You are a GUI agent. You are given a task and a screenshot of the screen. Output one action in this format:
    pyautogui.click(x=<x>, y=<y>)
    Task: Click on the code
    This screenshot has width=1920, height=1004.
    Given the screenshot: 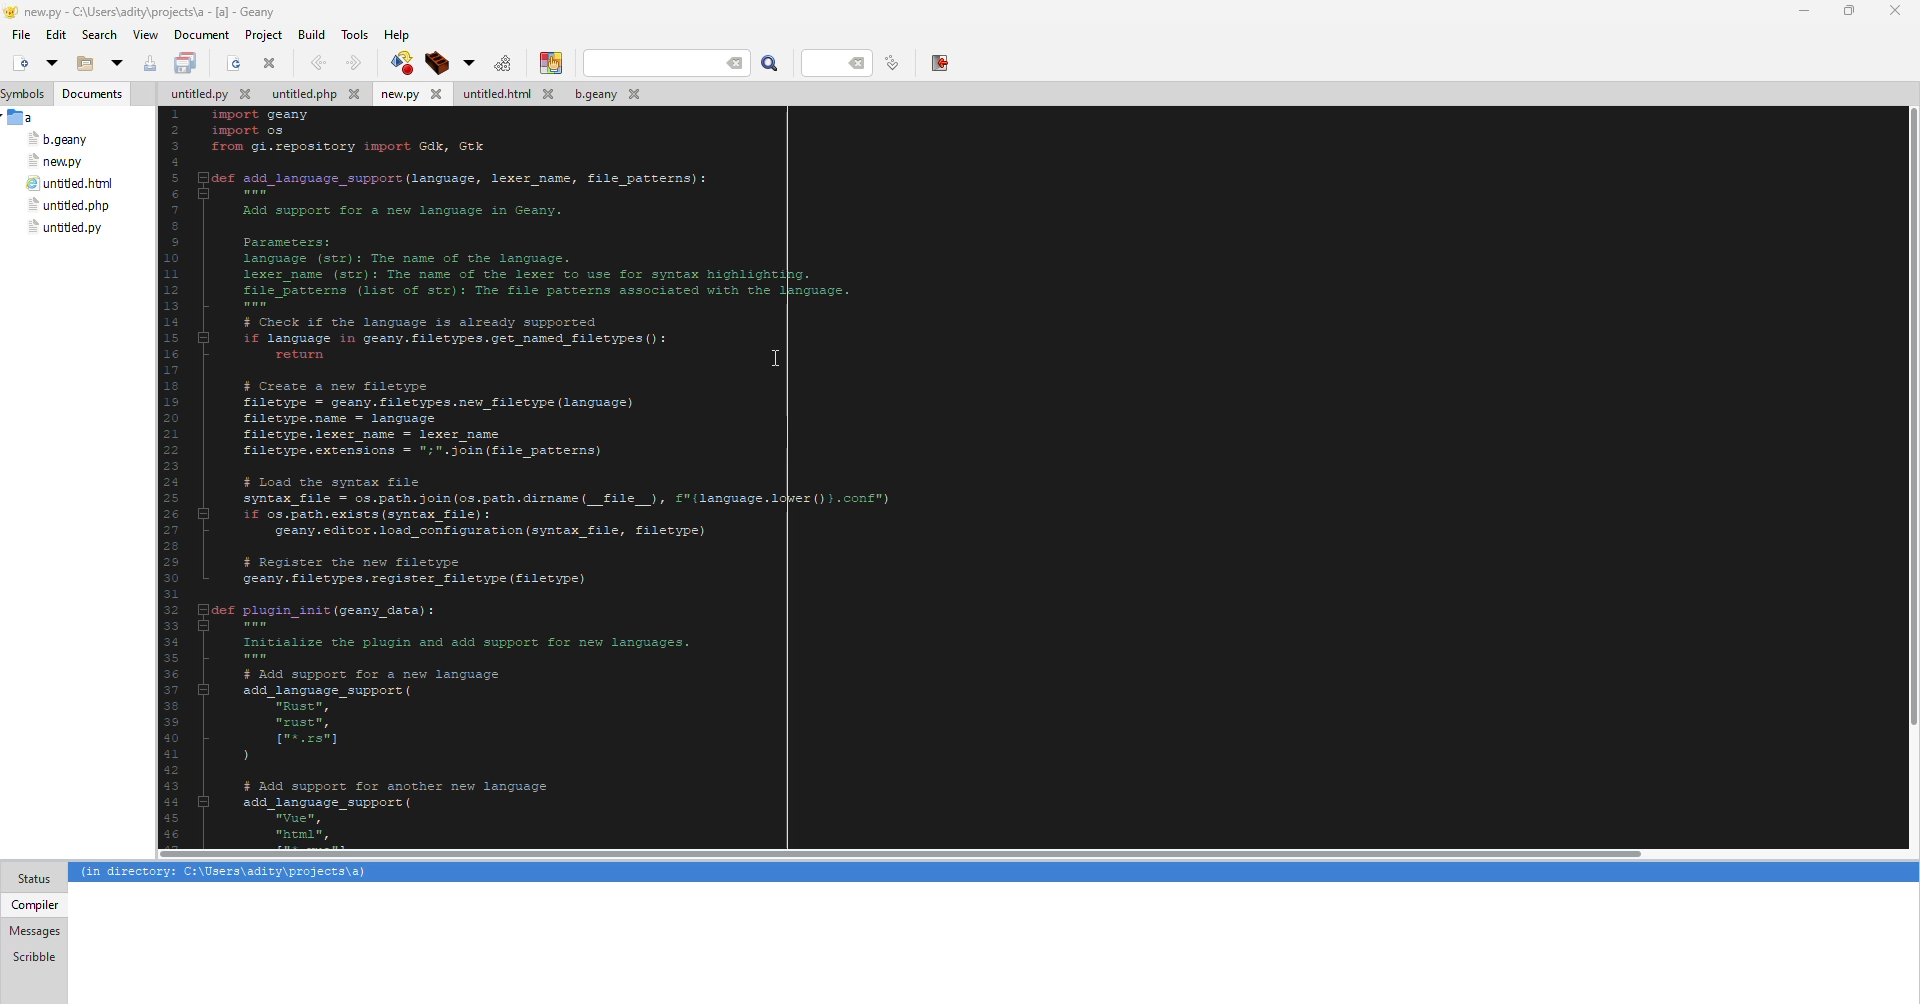 What is the action you would take?
    pyautogui.click(x=533, y=471)
    